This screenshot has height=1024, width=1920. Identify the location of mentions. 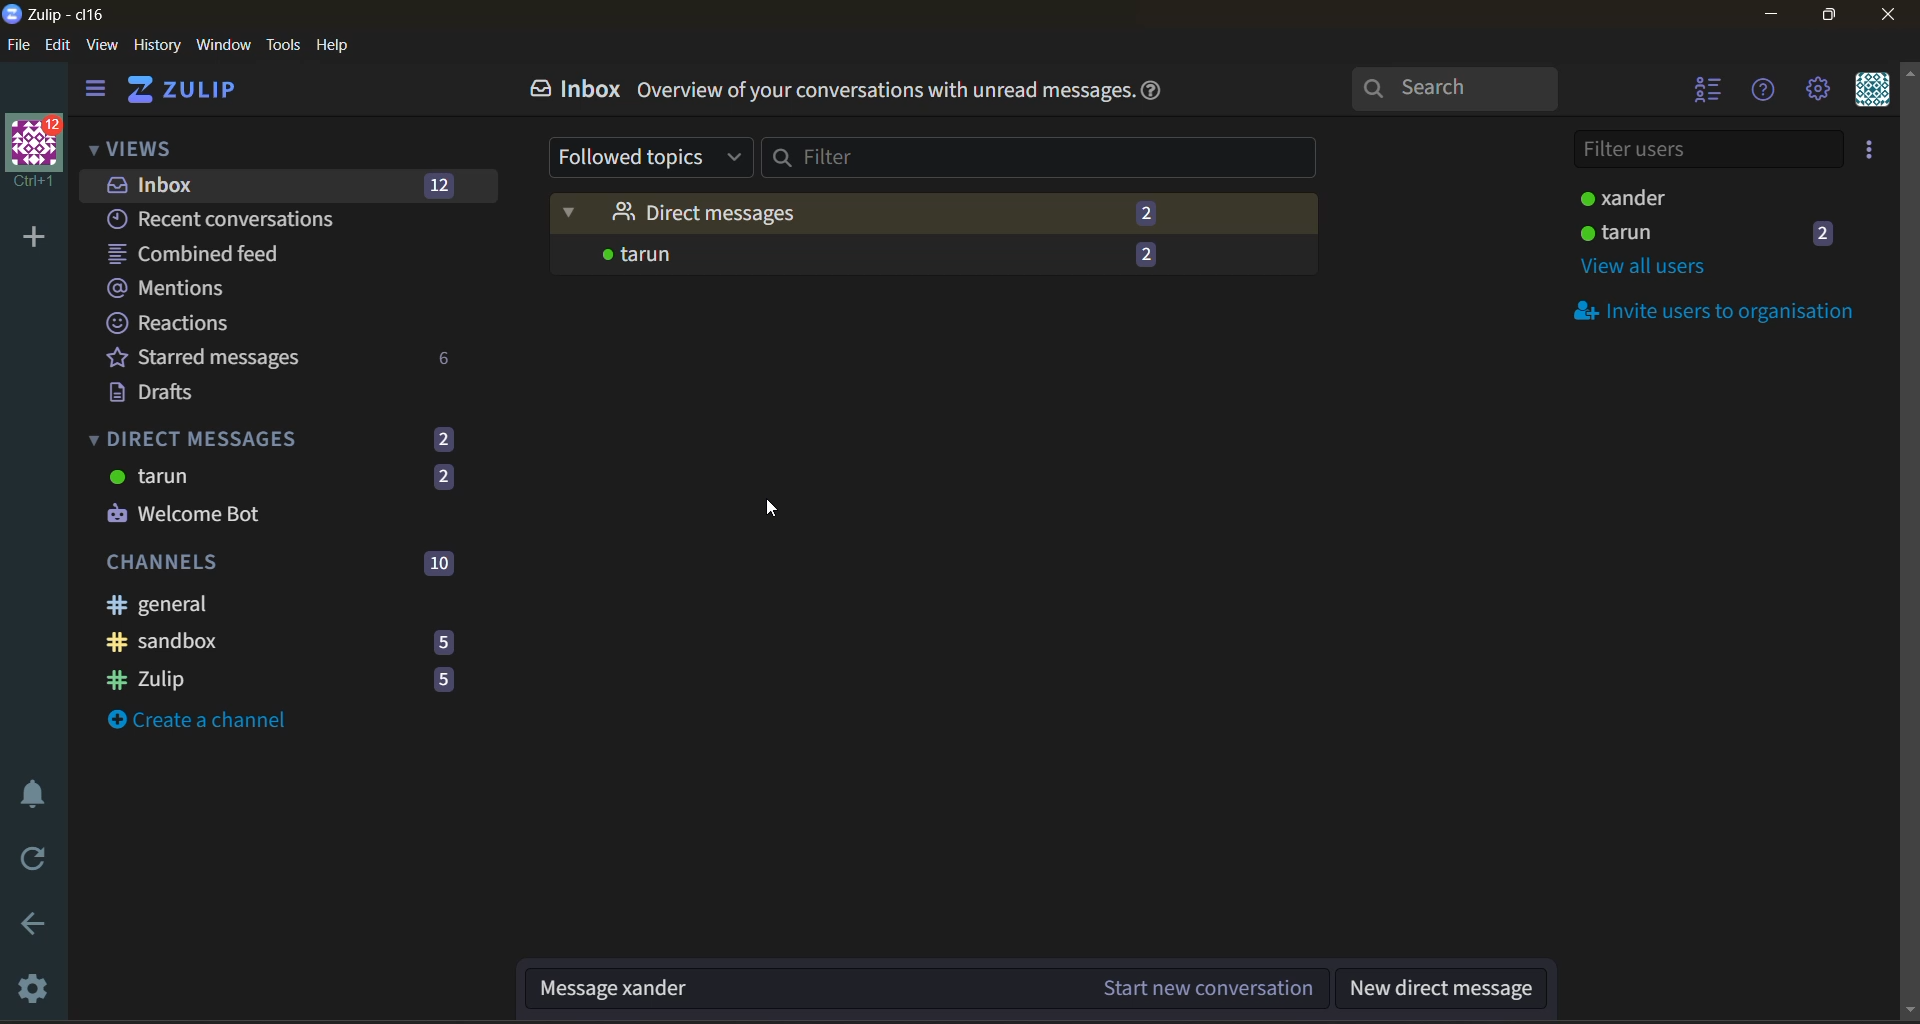
(181, 290).